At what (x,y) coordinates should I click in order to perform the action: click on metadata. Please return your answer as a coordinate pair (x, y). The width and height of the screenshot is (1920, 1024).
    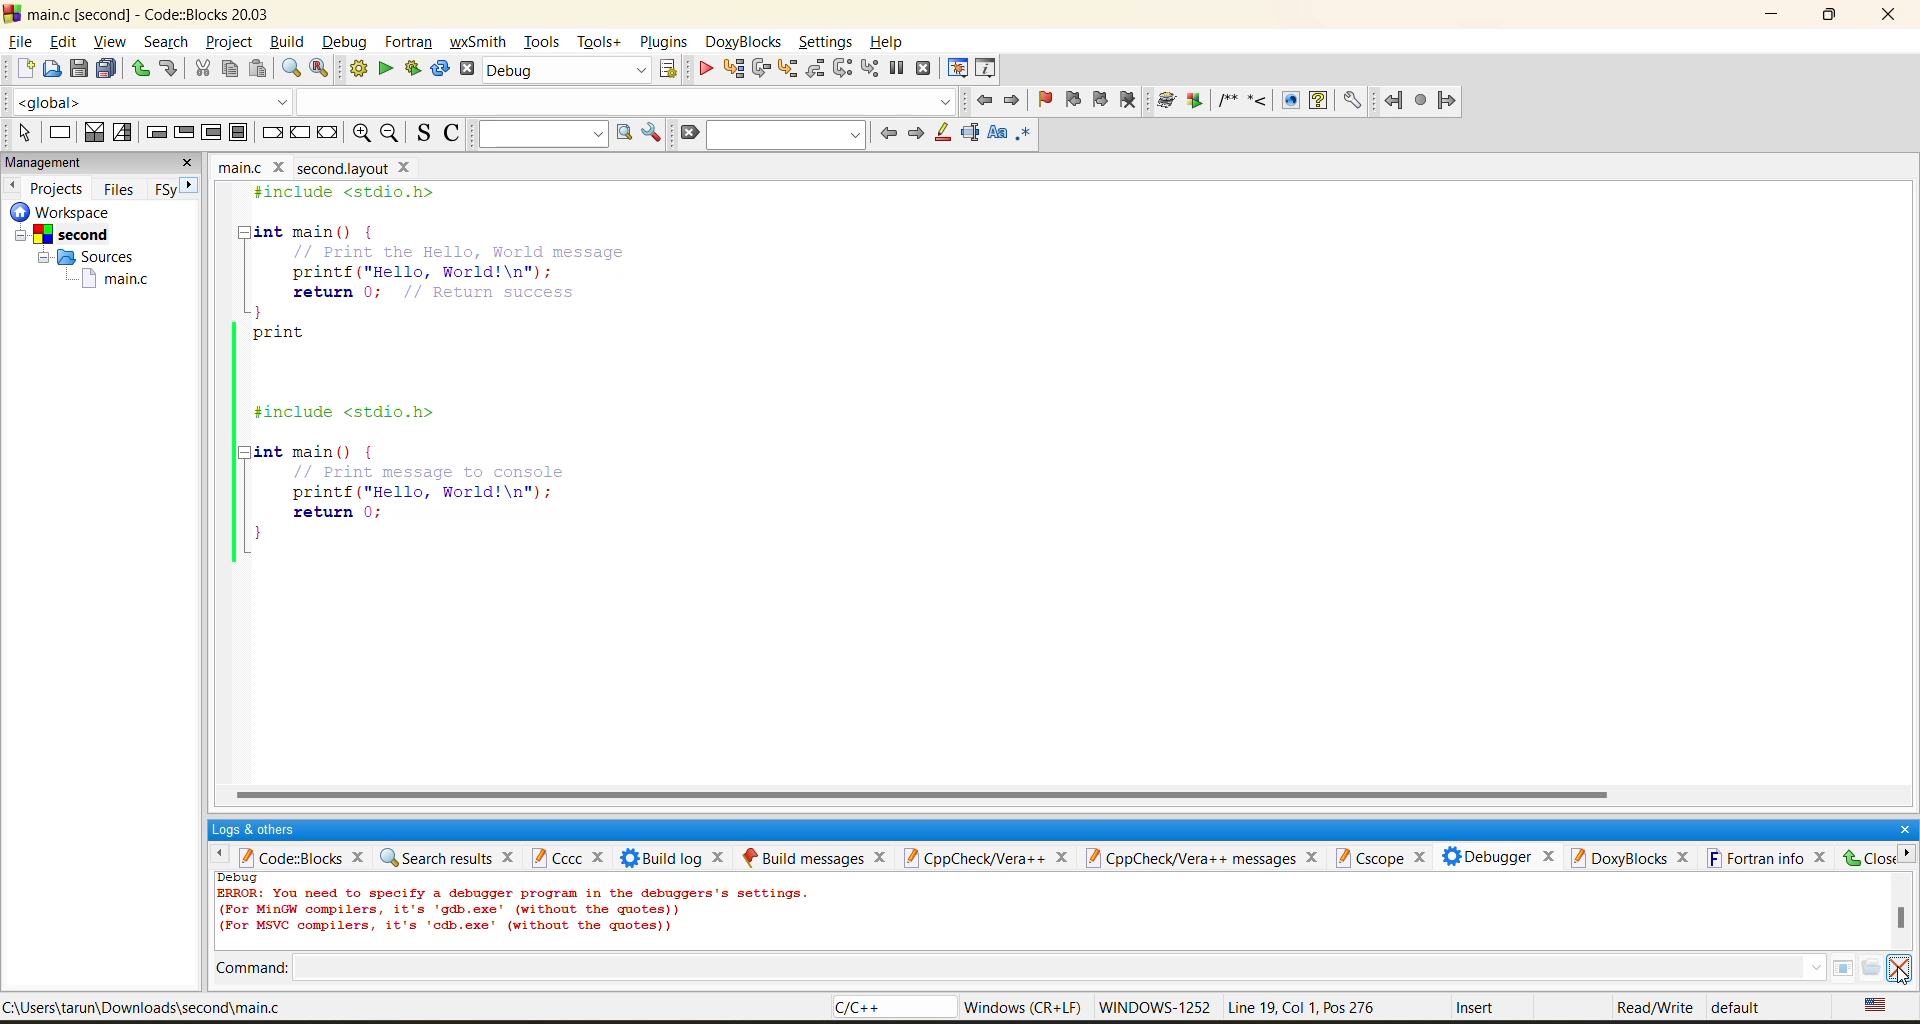
    Looking at the image, I should click on (1372, 1009).